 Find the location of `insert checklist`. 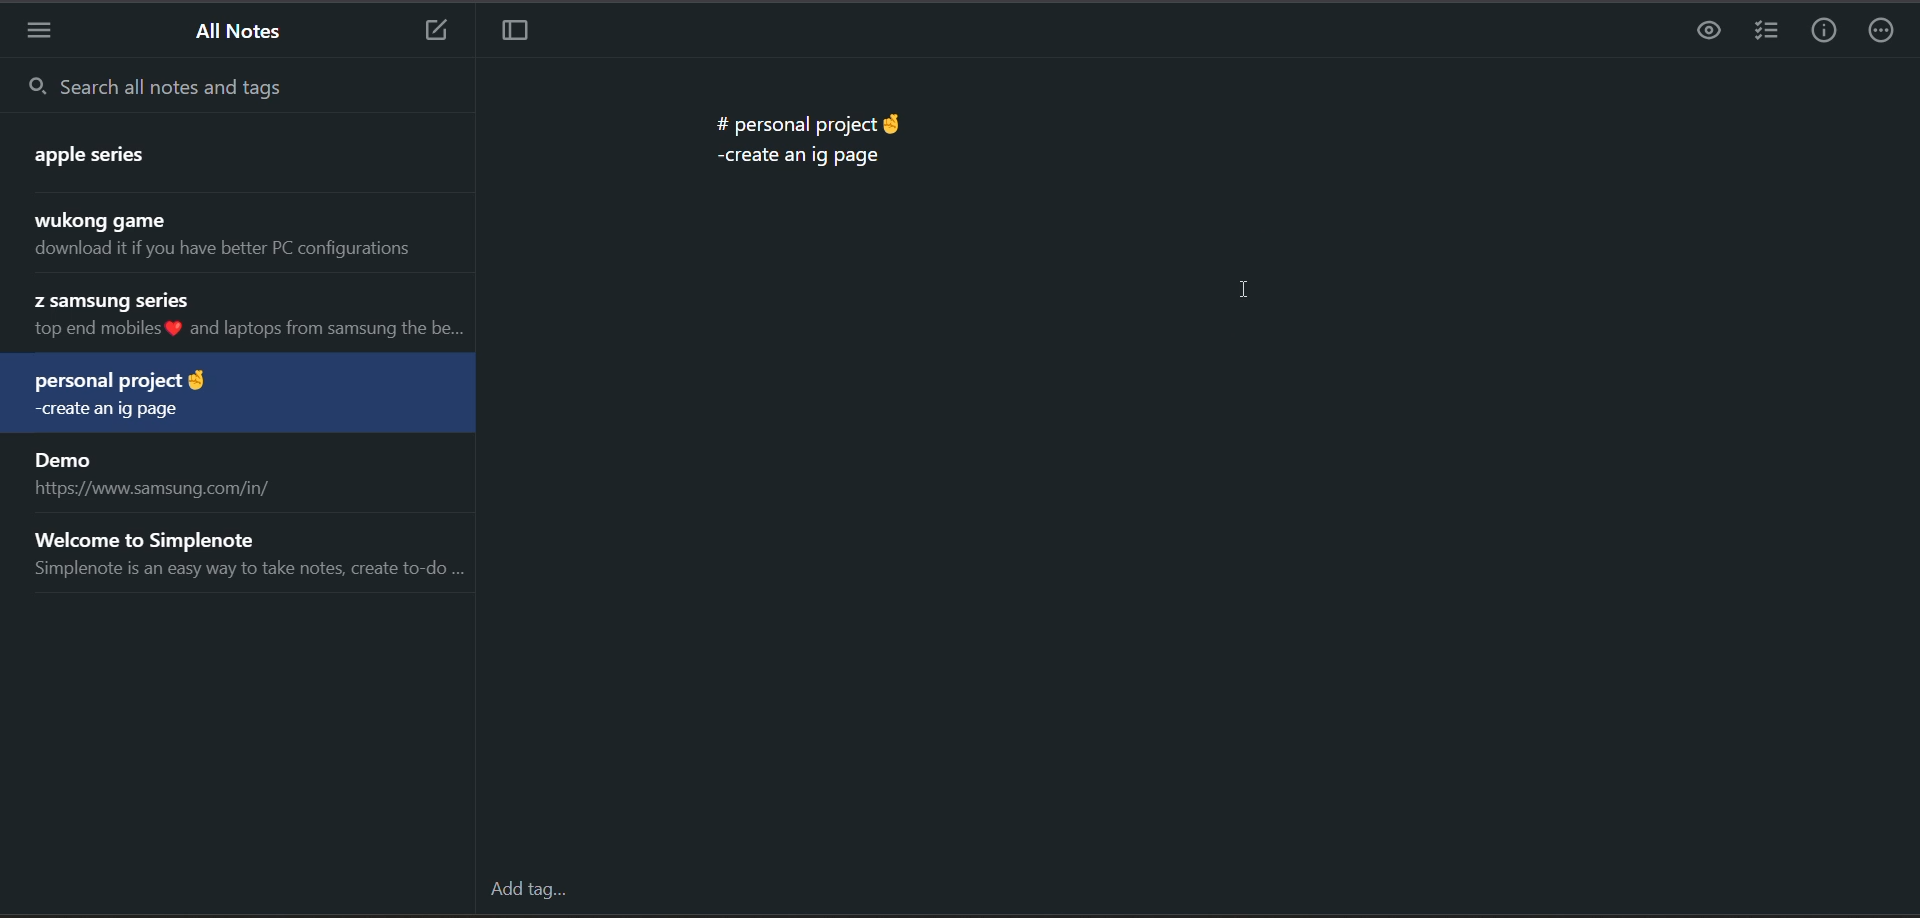

insert checklist is located at coordinates (1767, 32).